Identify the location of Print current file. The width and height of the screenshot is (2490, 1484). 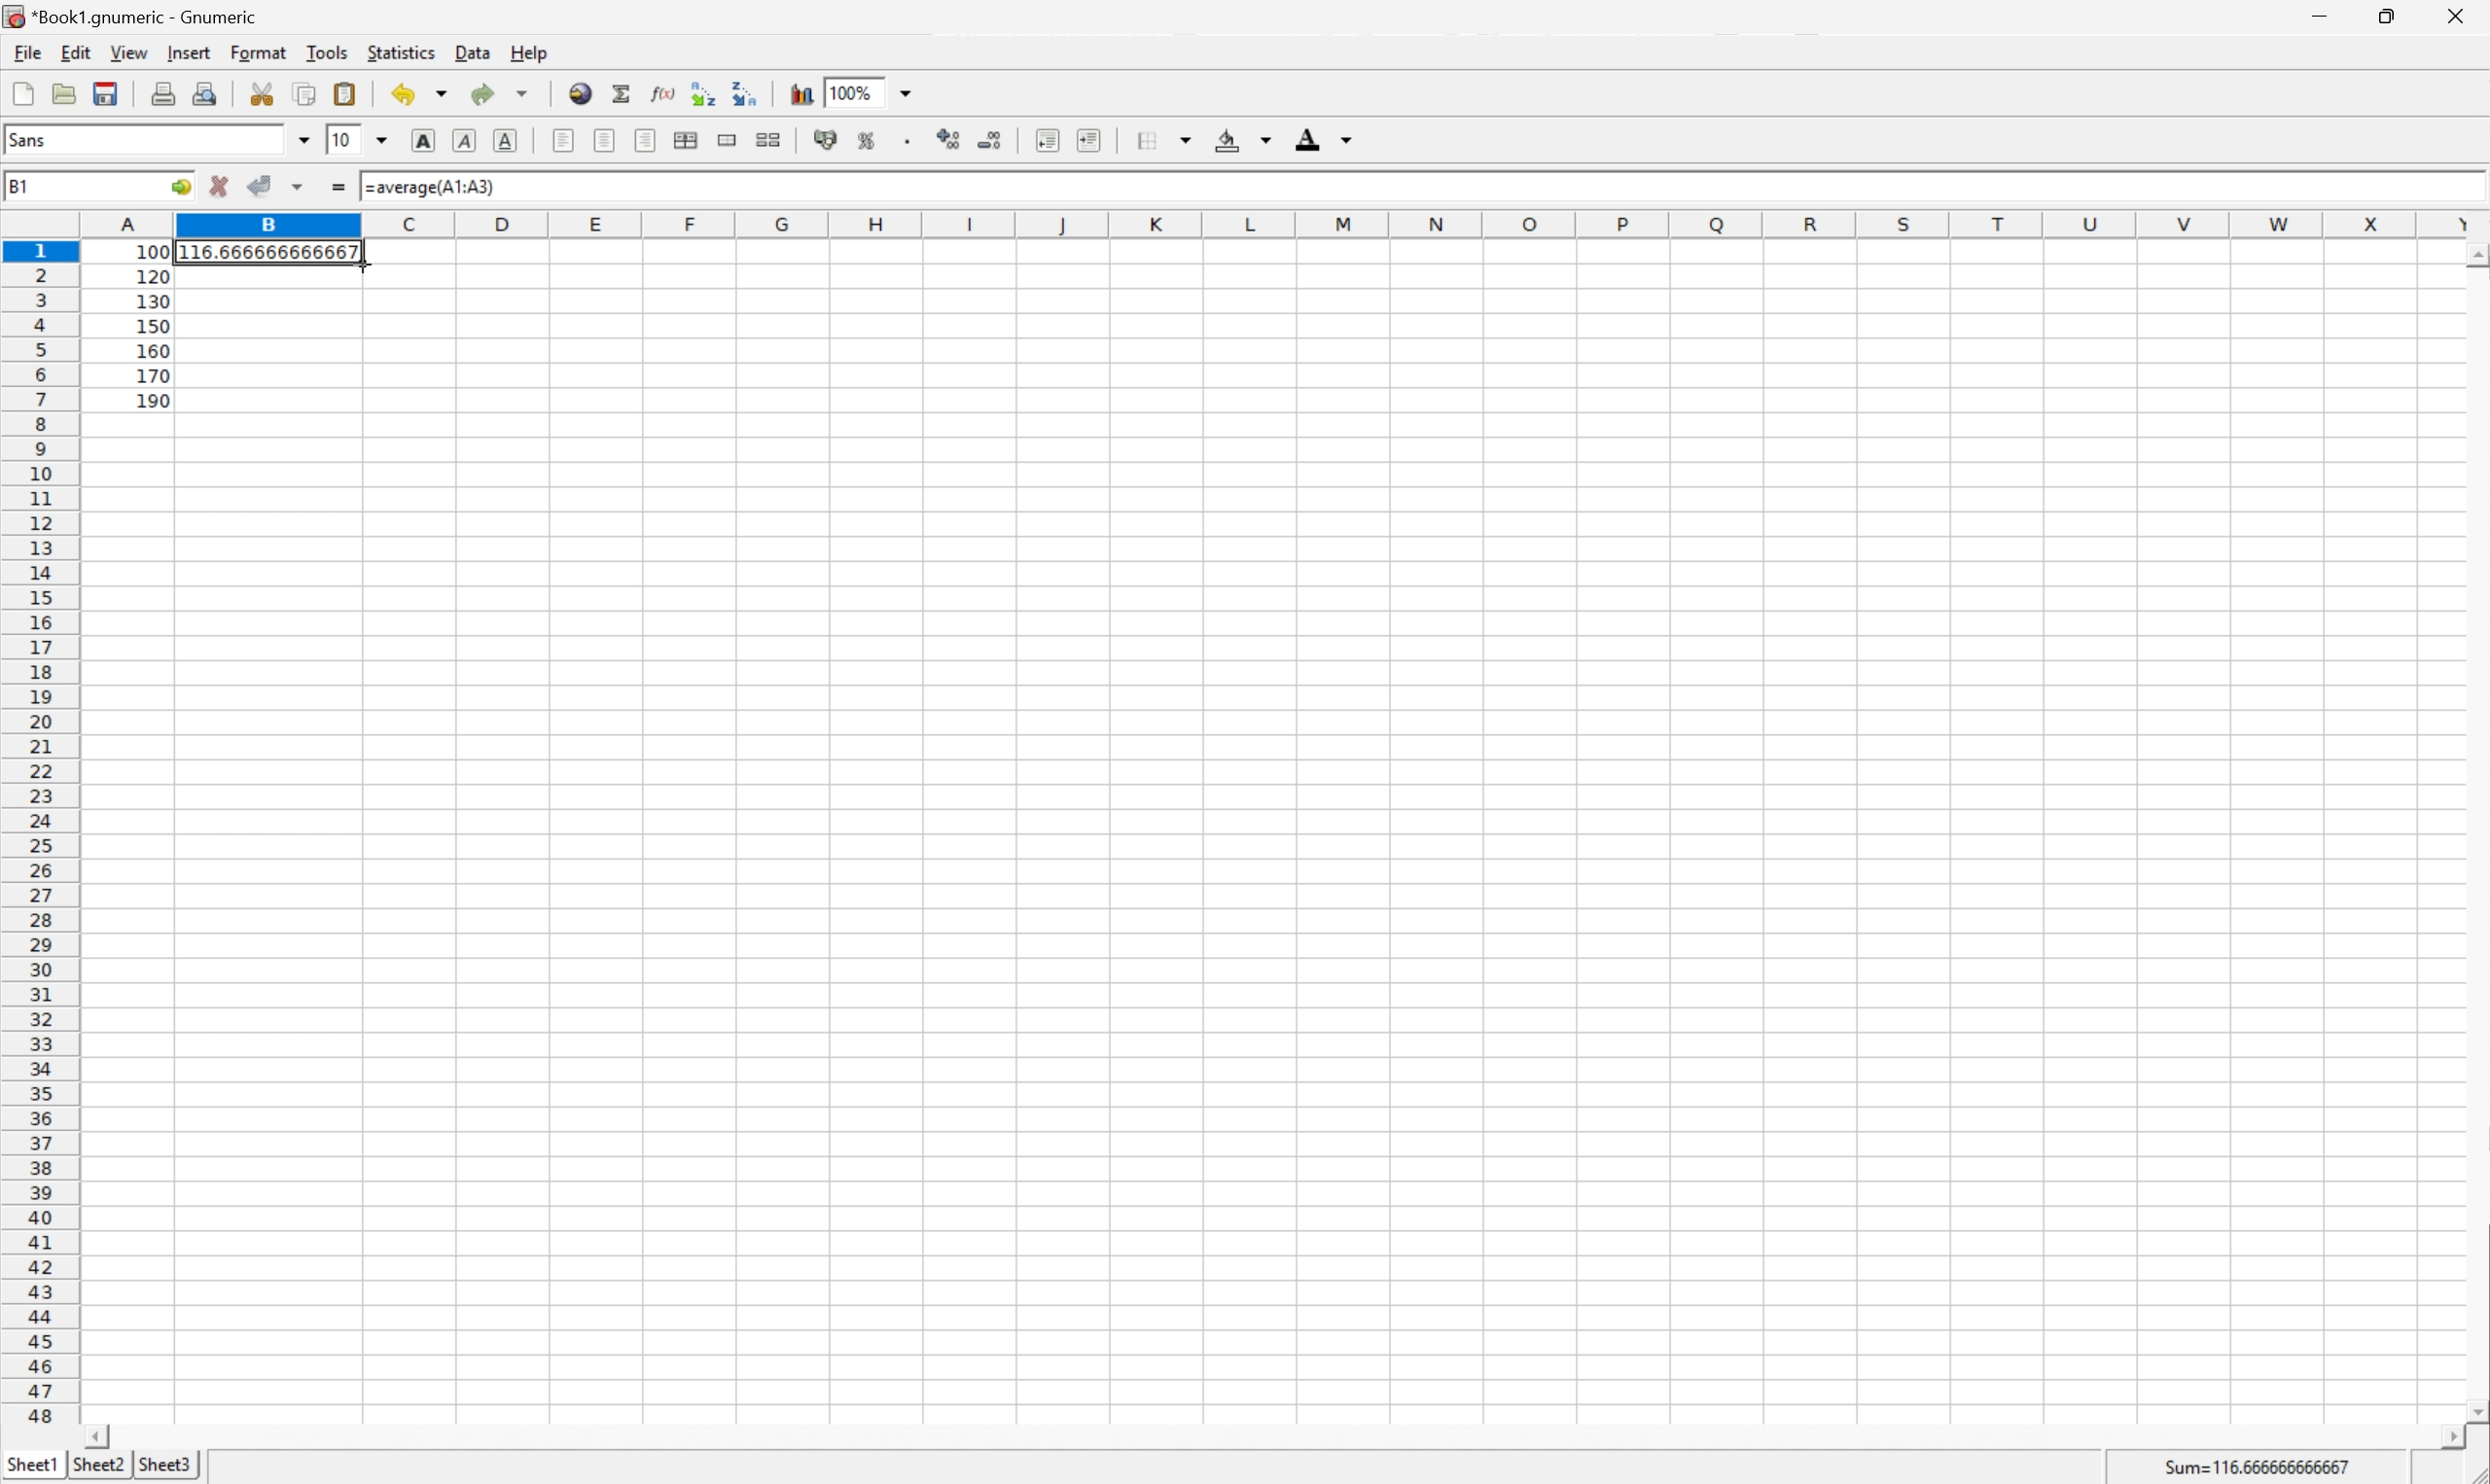
(164, 91).